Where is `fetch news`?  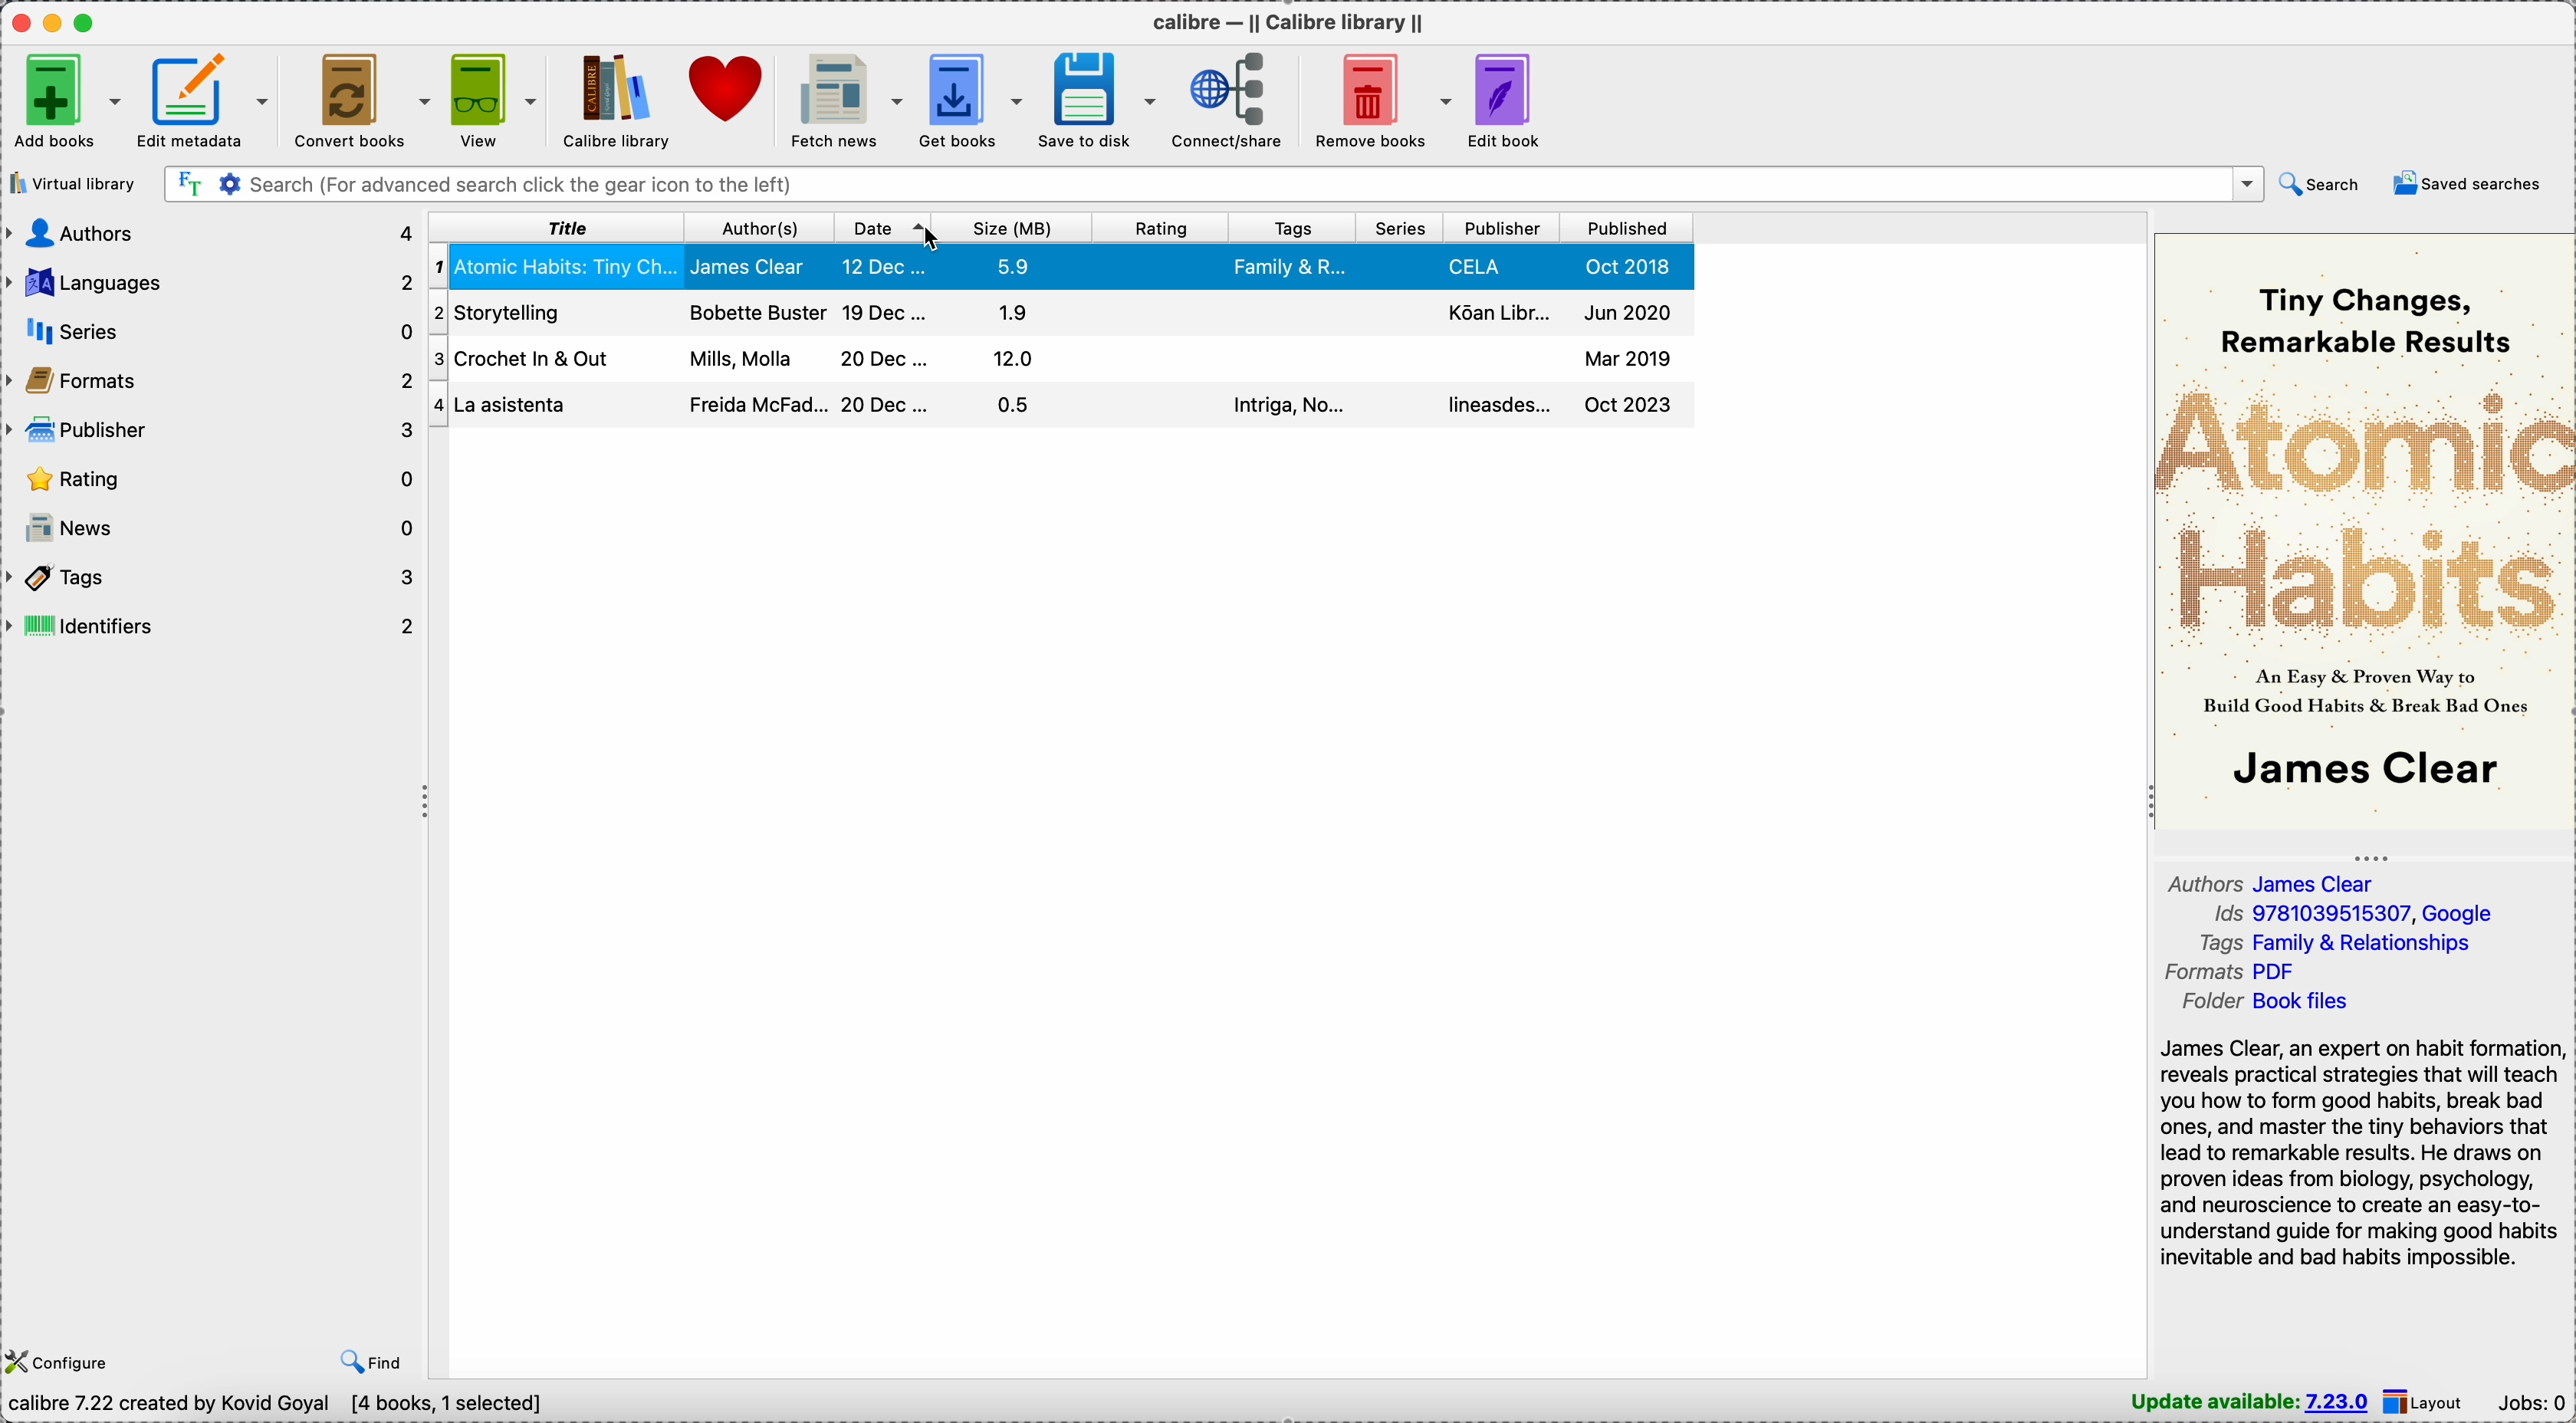
fetch news is located at coordinates (847, 101).